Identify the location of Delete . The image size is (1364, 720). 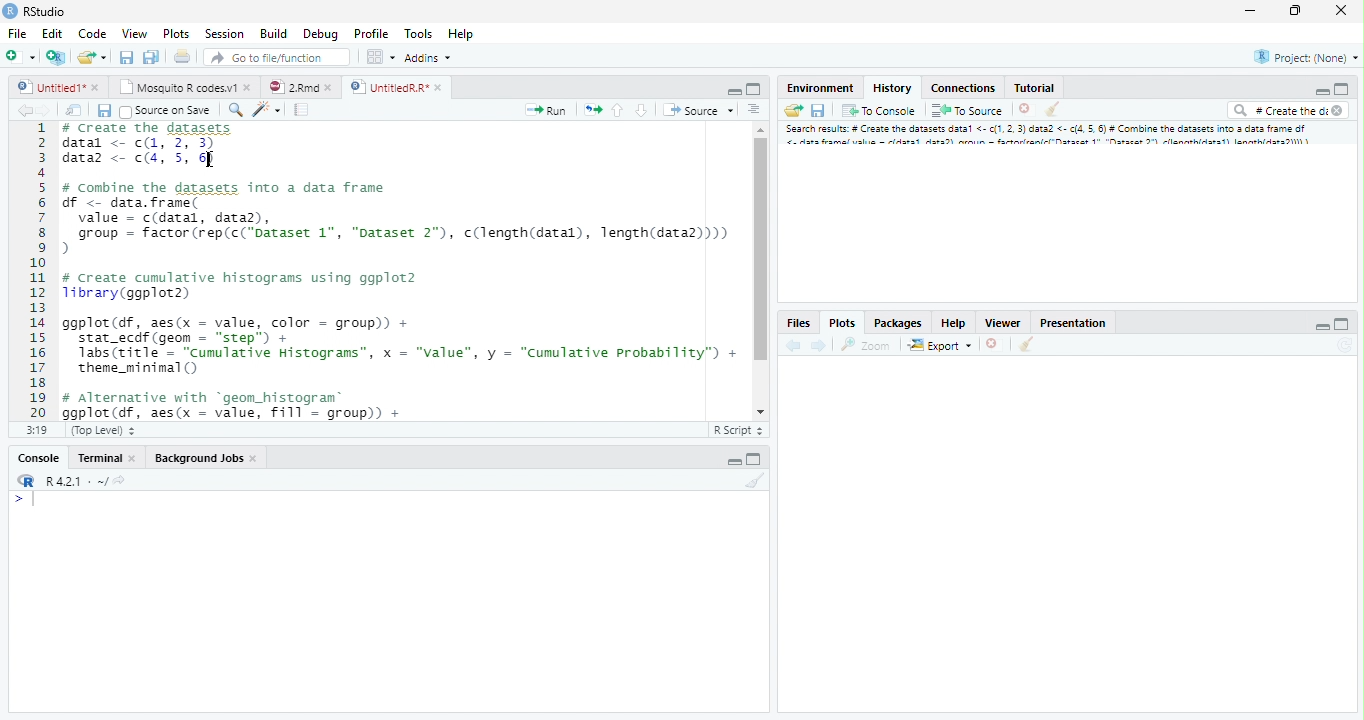
(992, 342).